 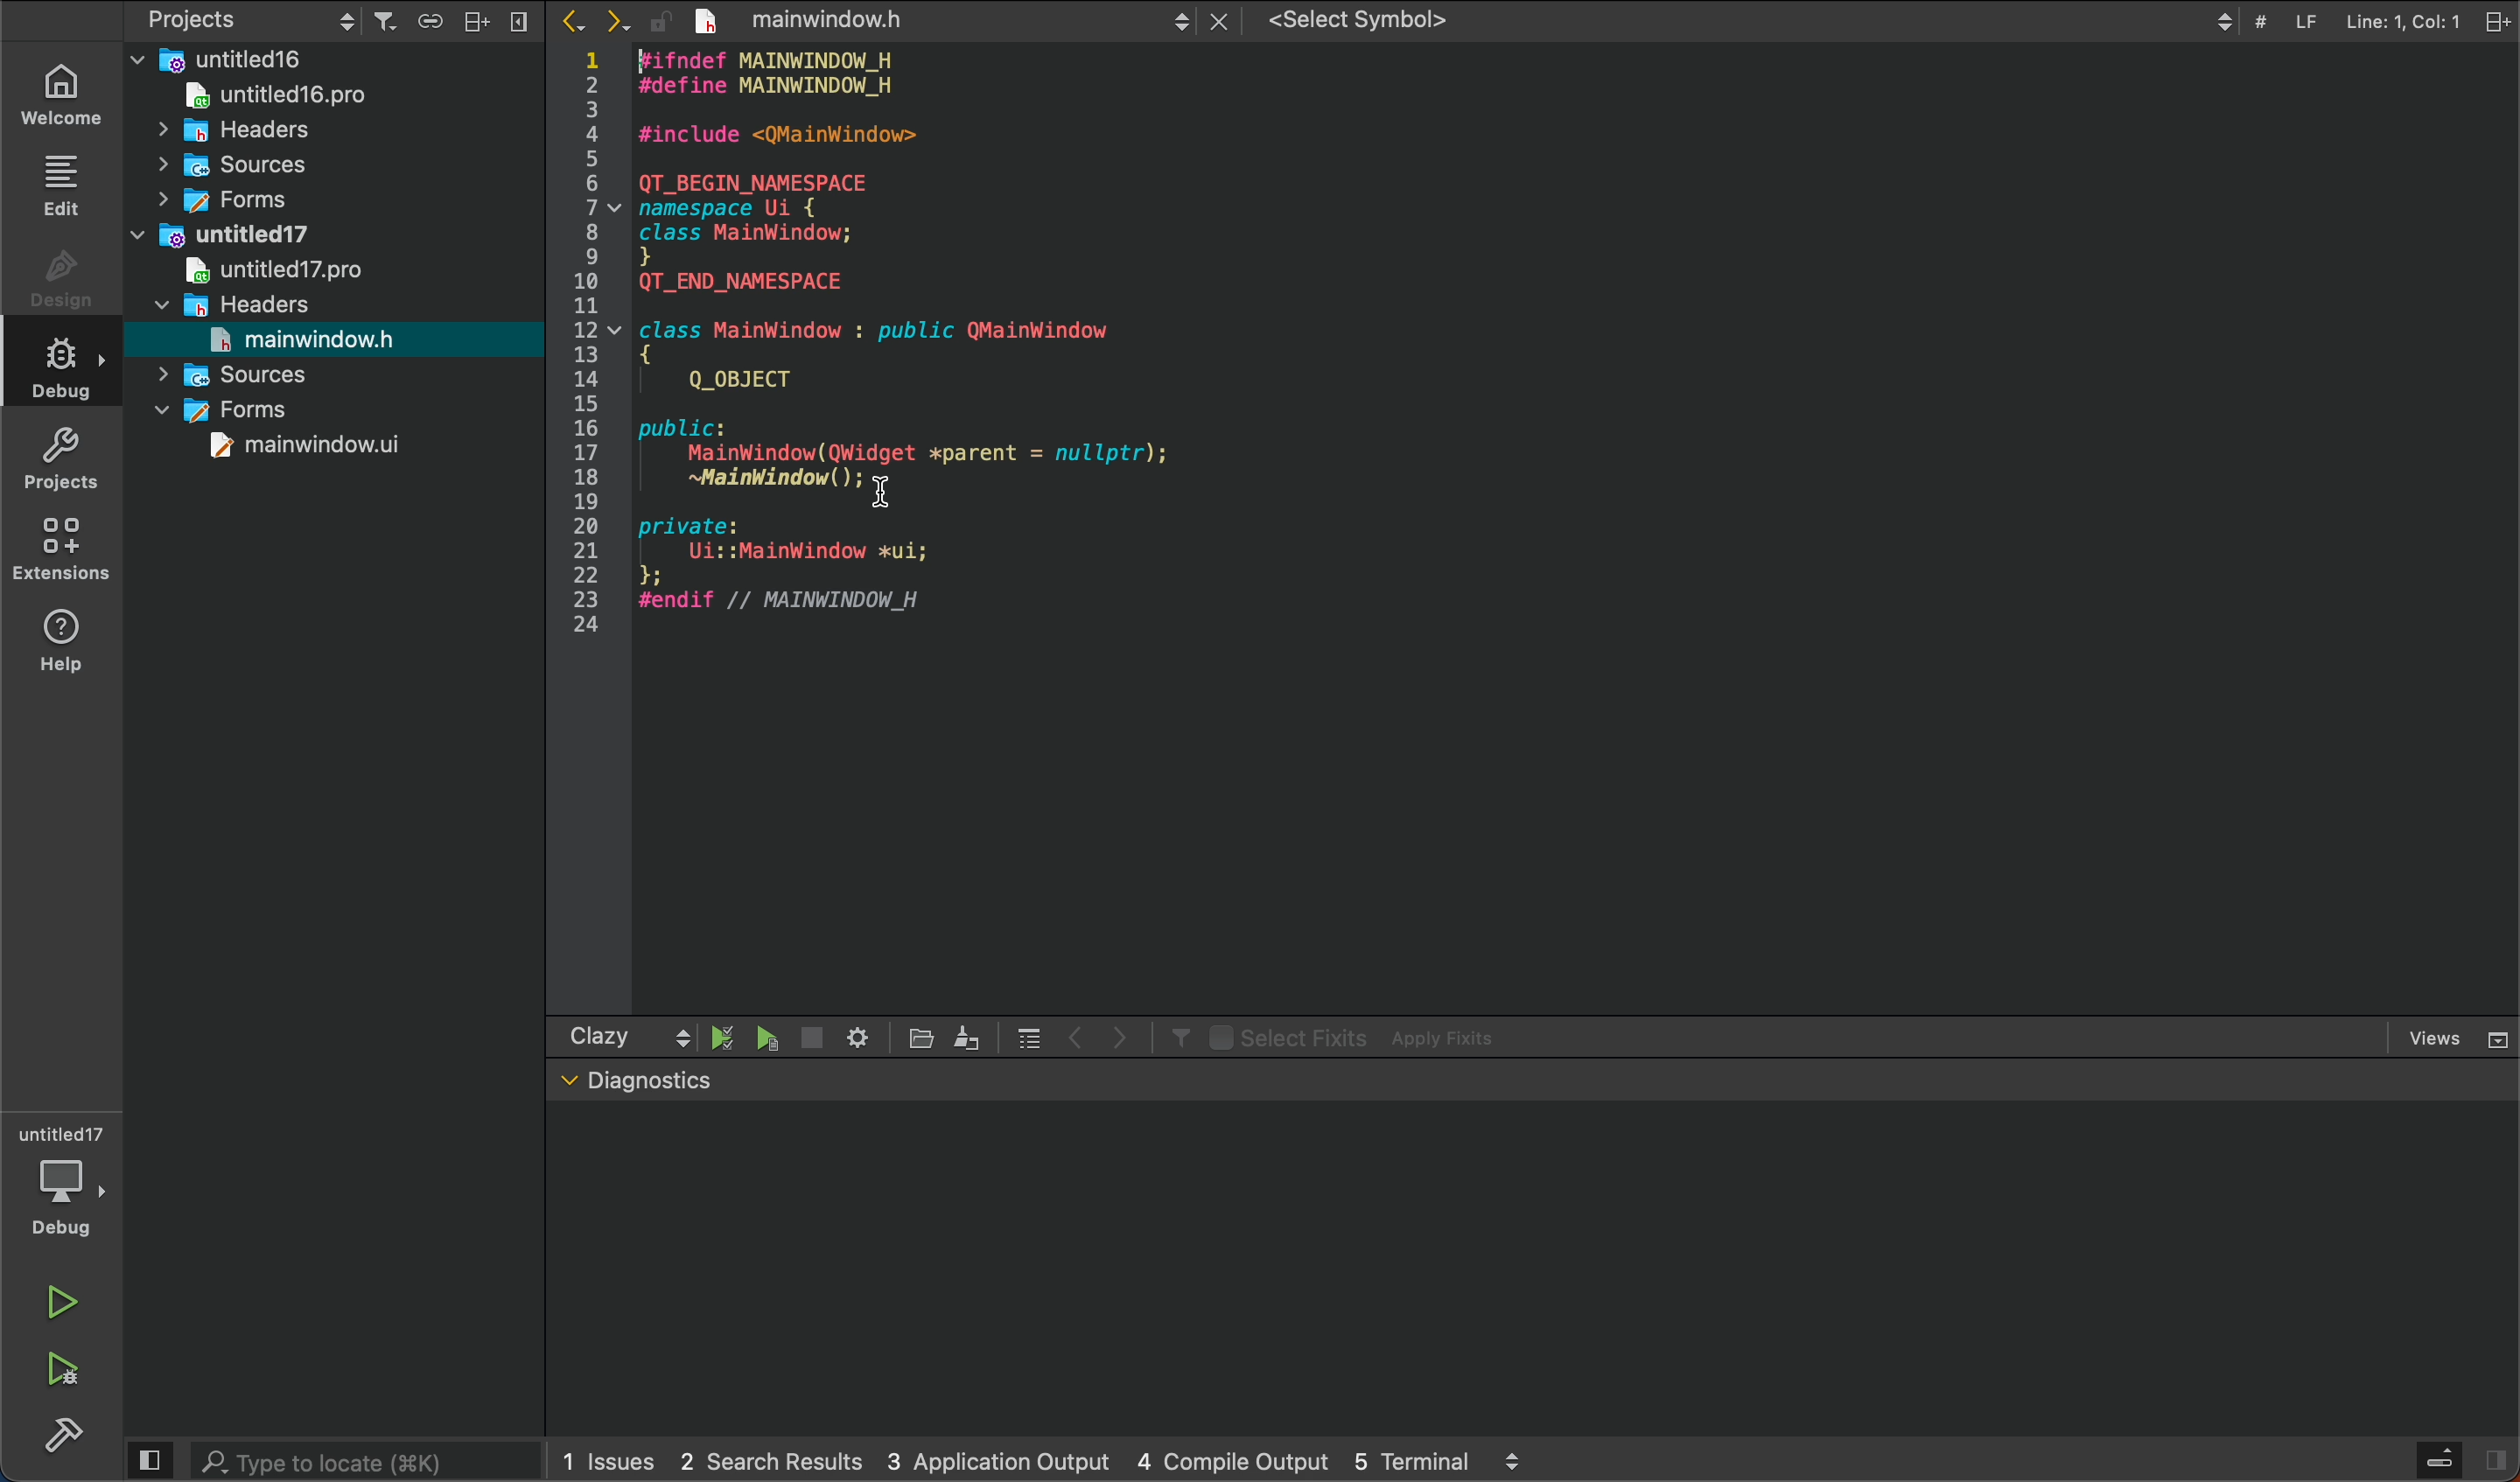 I want to click on New file, so click(x=706, y=20).